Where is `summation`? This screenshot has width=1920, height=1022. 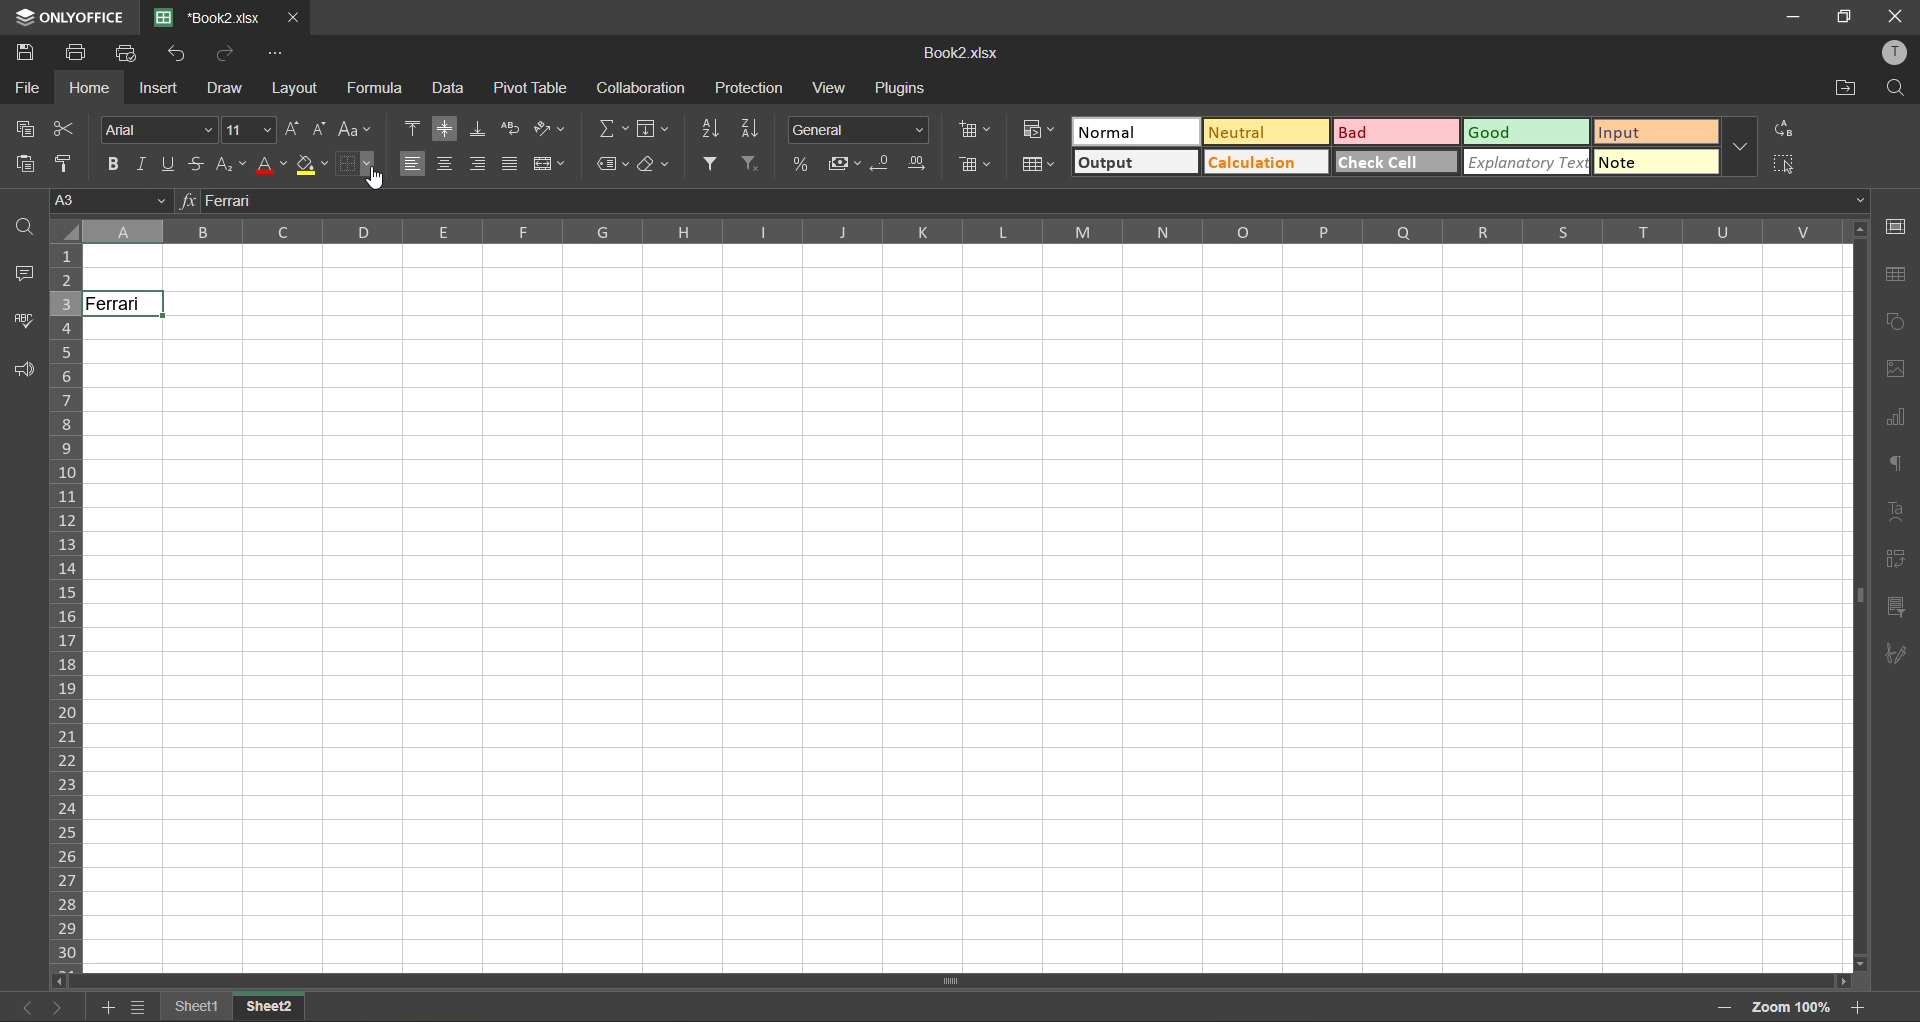
summation is located at coordinates (609, 129).